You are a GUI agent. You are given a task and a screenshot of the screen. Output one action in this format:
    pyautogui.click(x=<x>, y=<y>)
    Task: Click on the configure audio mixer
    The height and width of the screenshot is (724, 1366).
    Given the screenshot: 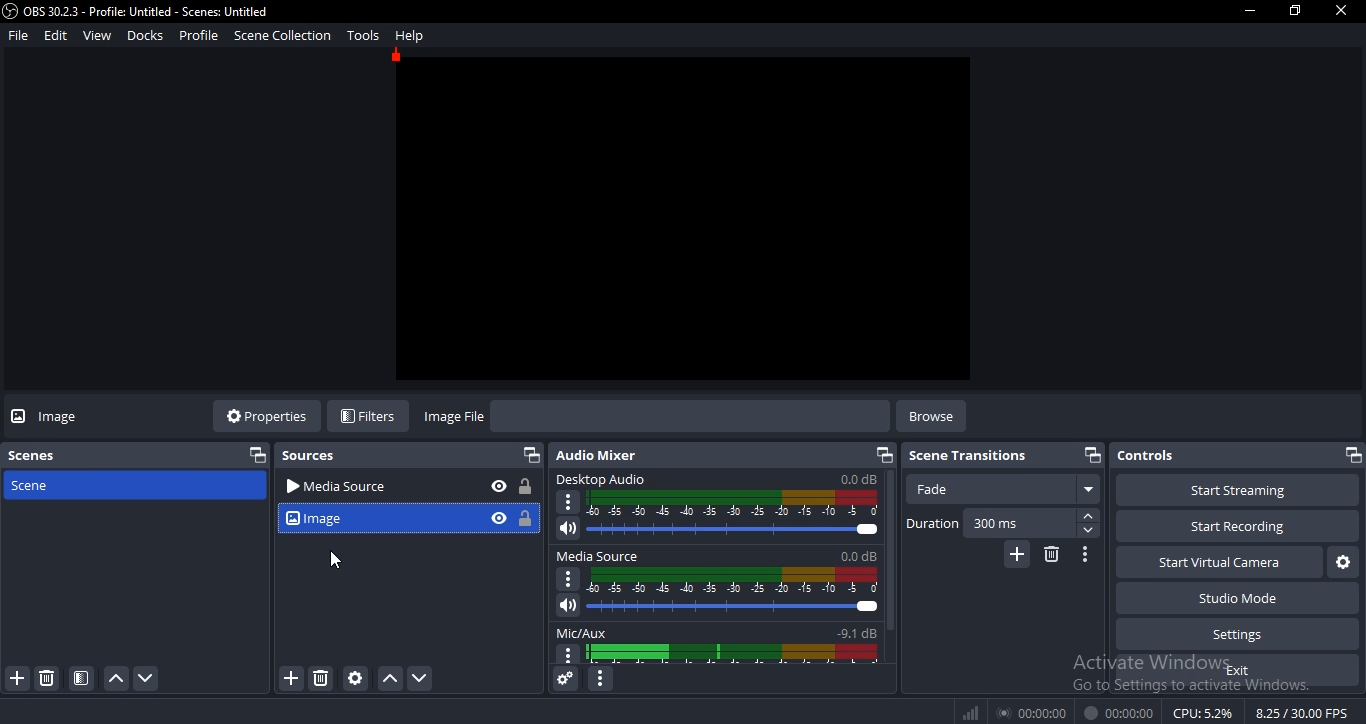 What is the action you would take?
    pyautogui.click(x=603, y=680)
    